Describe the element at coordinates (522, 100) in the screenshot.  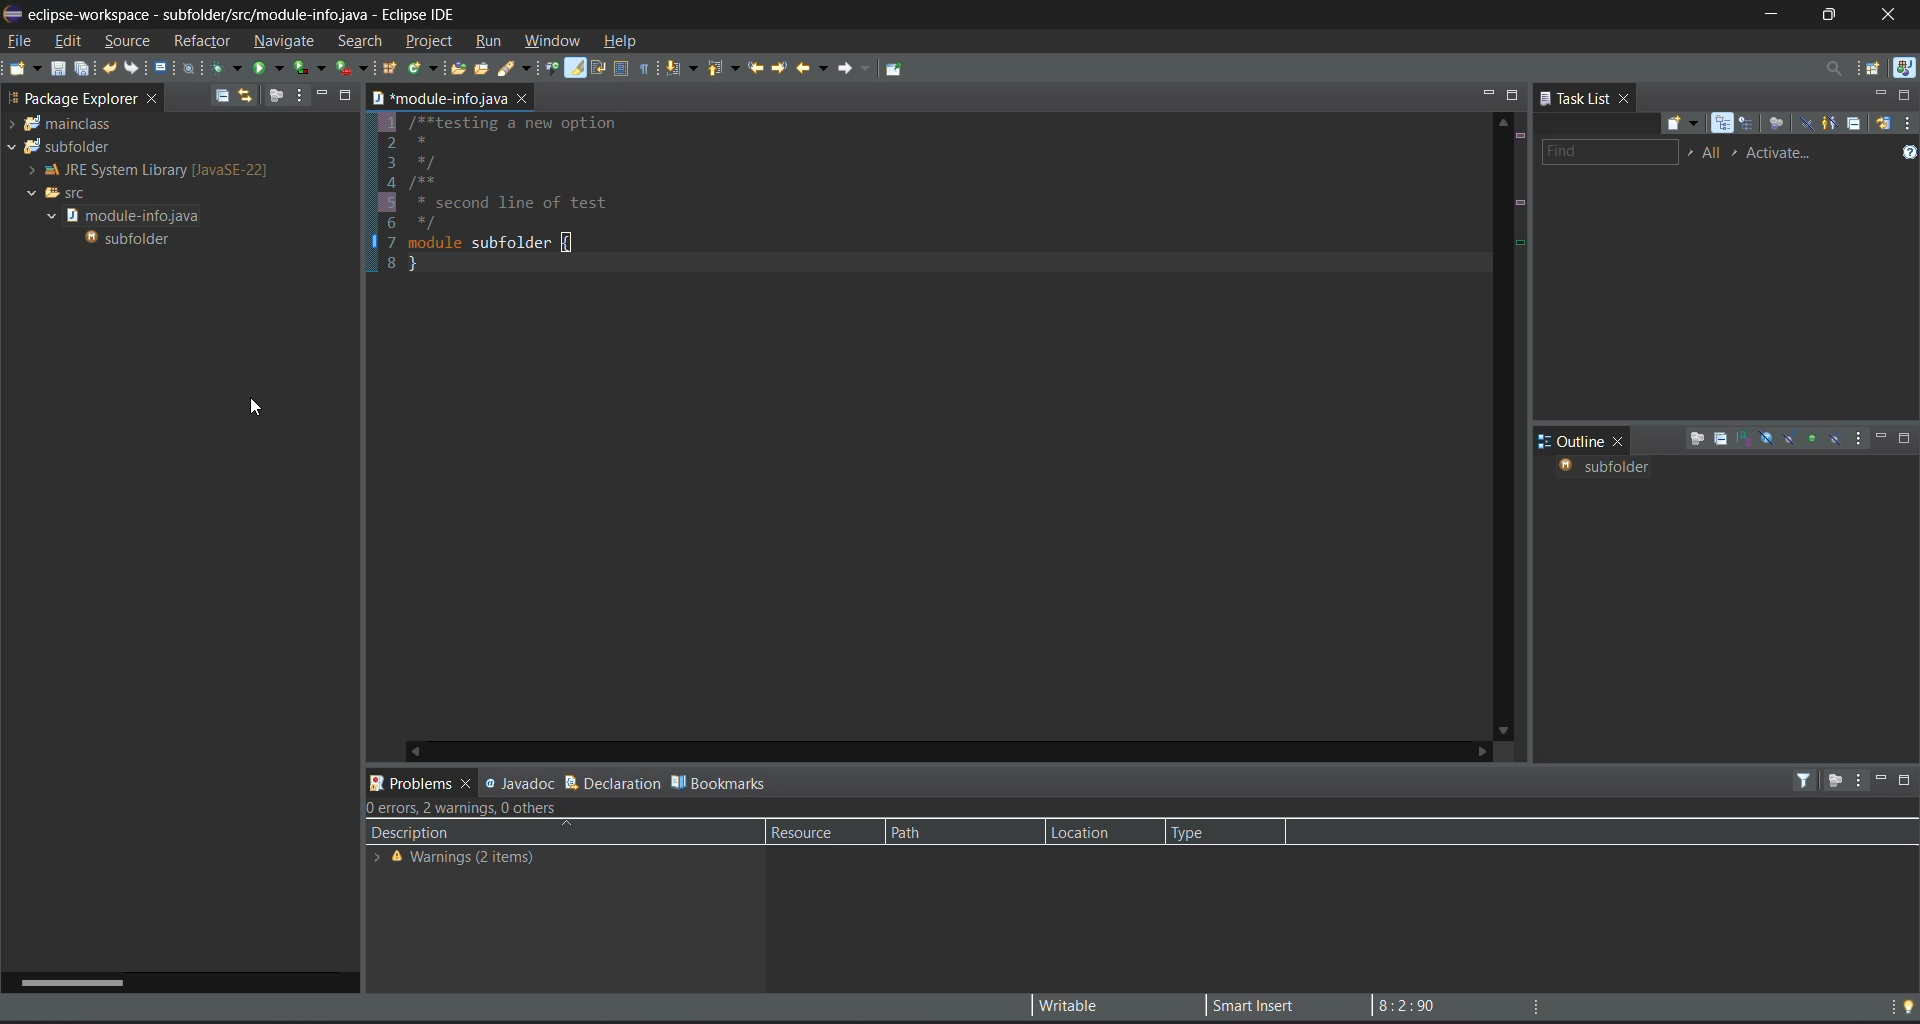
I see `close` at that location.